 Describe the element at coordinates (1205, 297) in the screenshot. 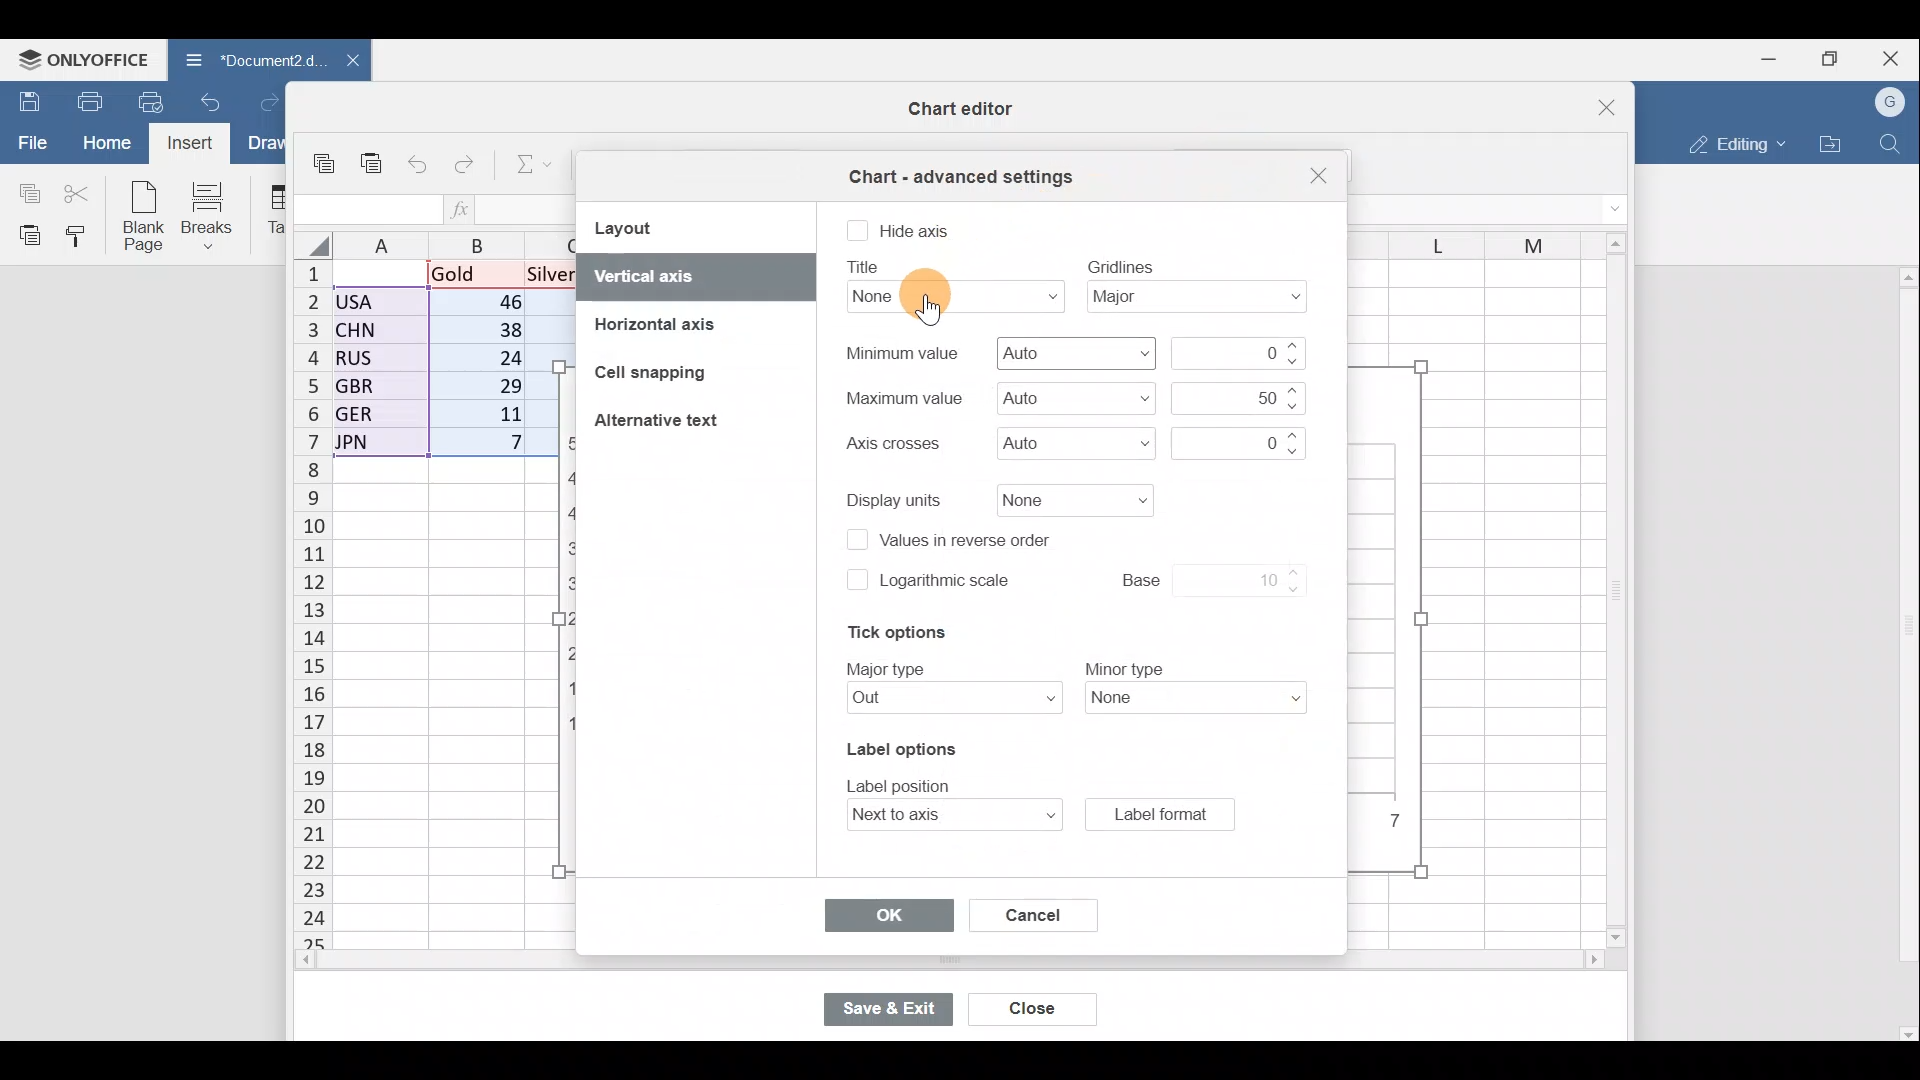

I see `Gridlines` at that location.